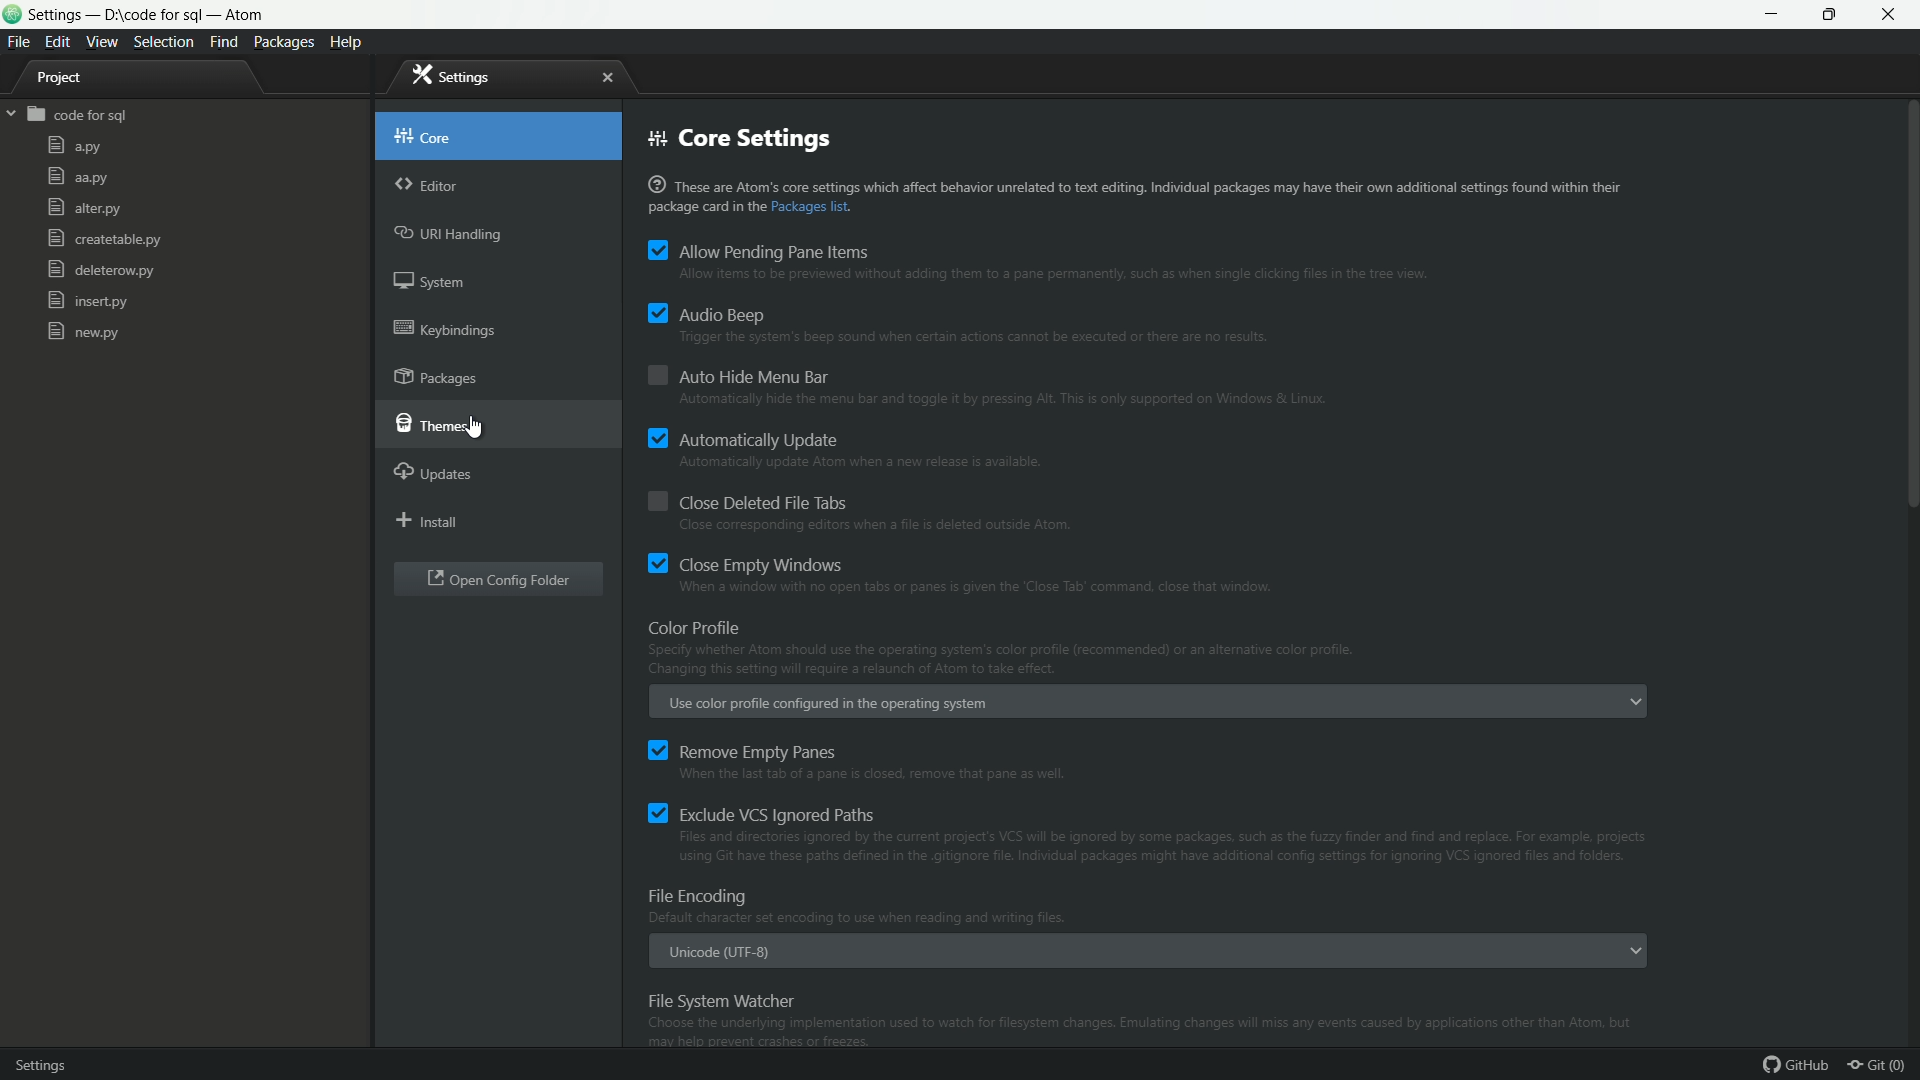 This screenshot has width=1920, height=1080. I want to click on find menu, so click(223, 43).